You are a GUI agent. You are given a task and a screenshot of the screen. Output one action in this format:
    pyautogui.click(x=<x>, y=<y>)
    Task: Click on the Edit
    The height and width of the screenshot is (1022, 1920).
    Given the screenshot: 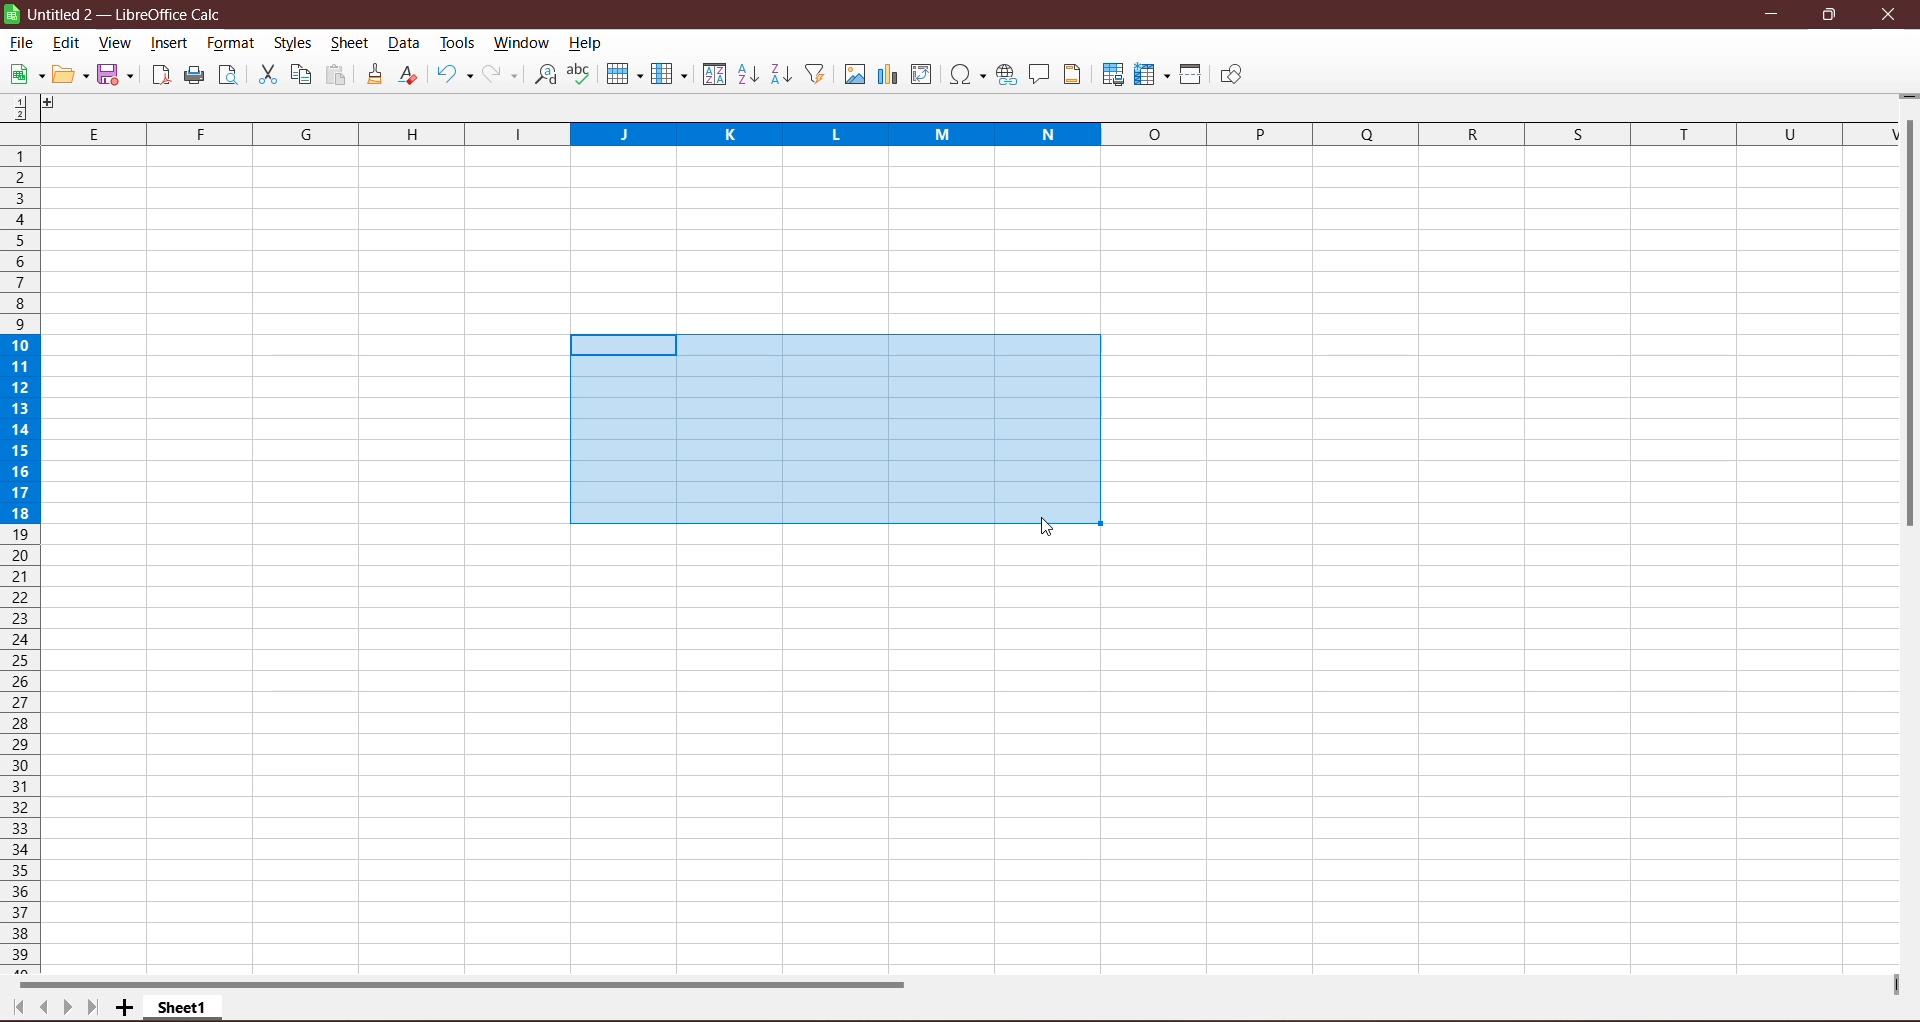 What is the action you would take?
    pyautogui.click(x=71, y=75)
    